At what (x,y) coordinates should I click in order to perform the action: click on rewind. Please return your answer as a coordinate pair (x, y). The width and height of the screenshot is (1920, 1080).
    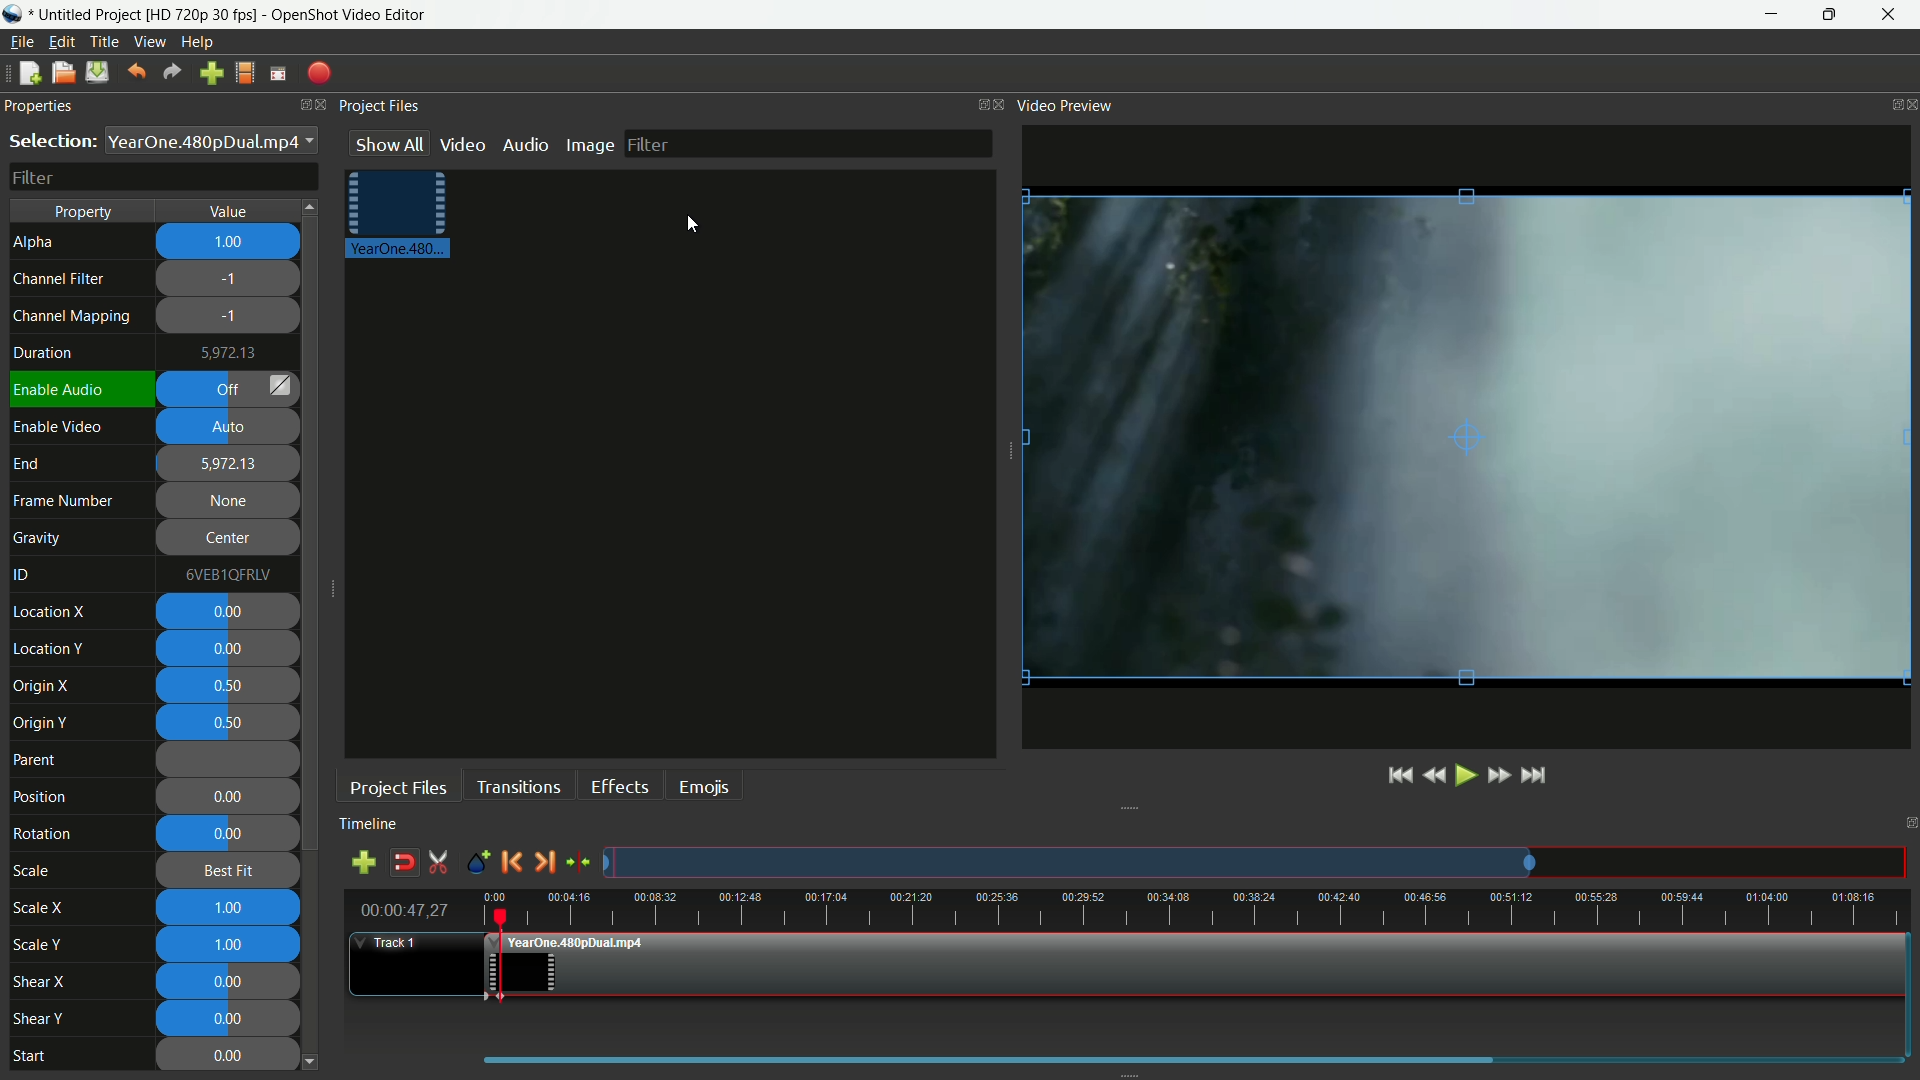
    Looking at the image, I should click on (1339, 776).